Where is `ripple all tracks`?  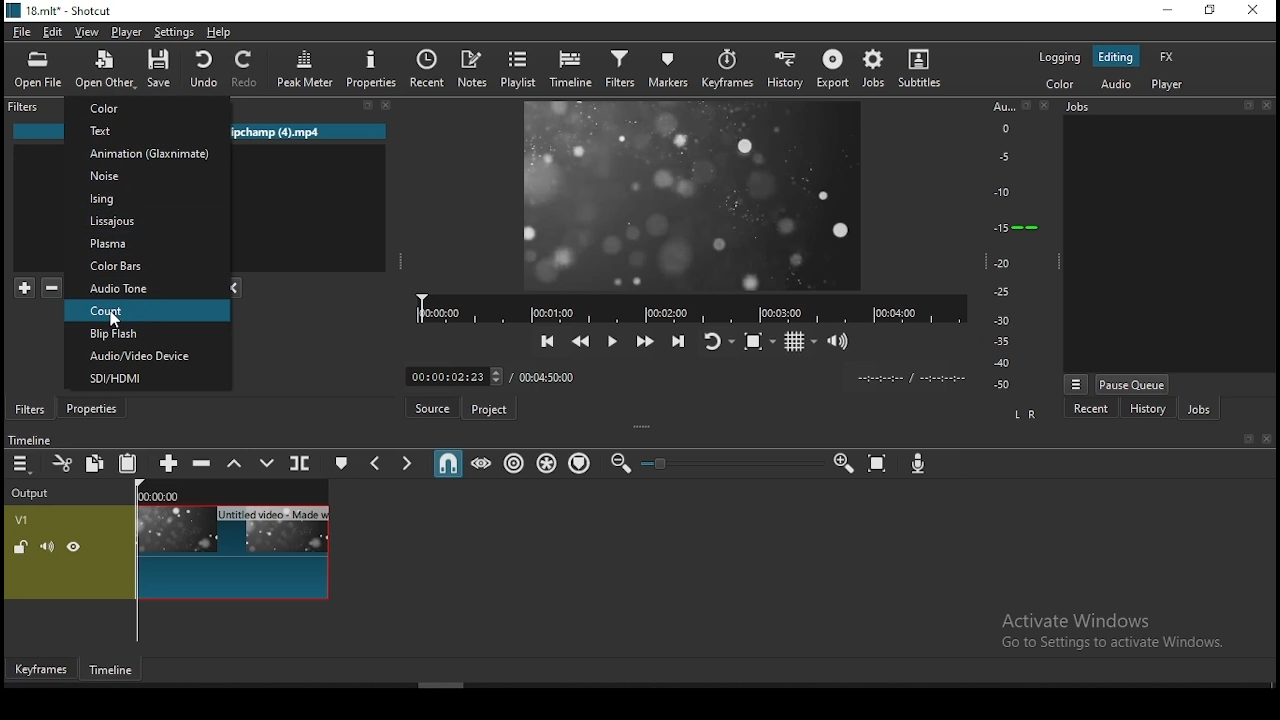
ripple all tracks is located at coordinates (547, 463).